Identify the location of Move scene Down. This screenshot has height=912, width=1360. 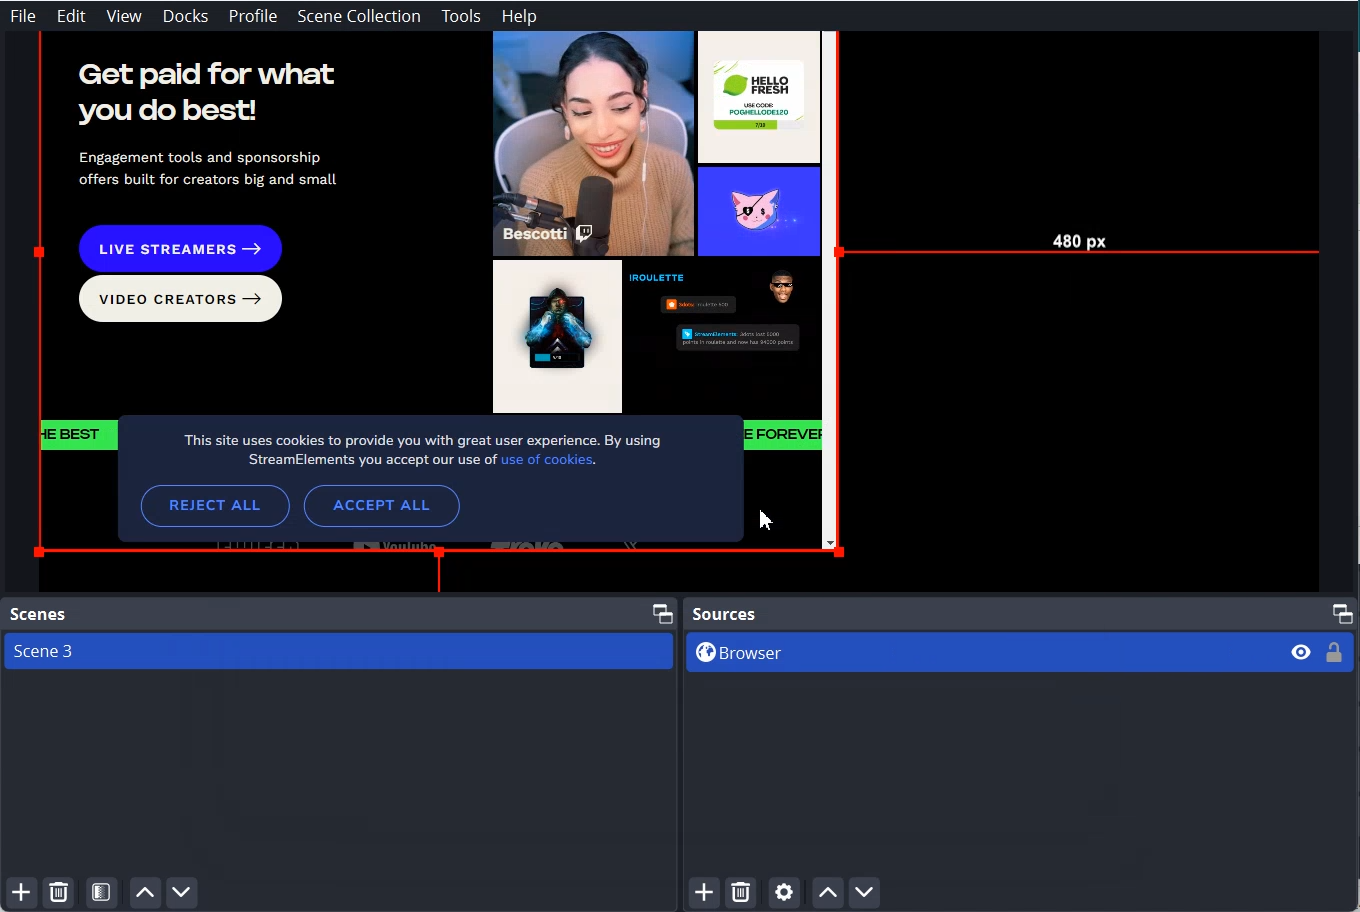
(184, 893).